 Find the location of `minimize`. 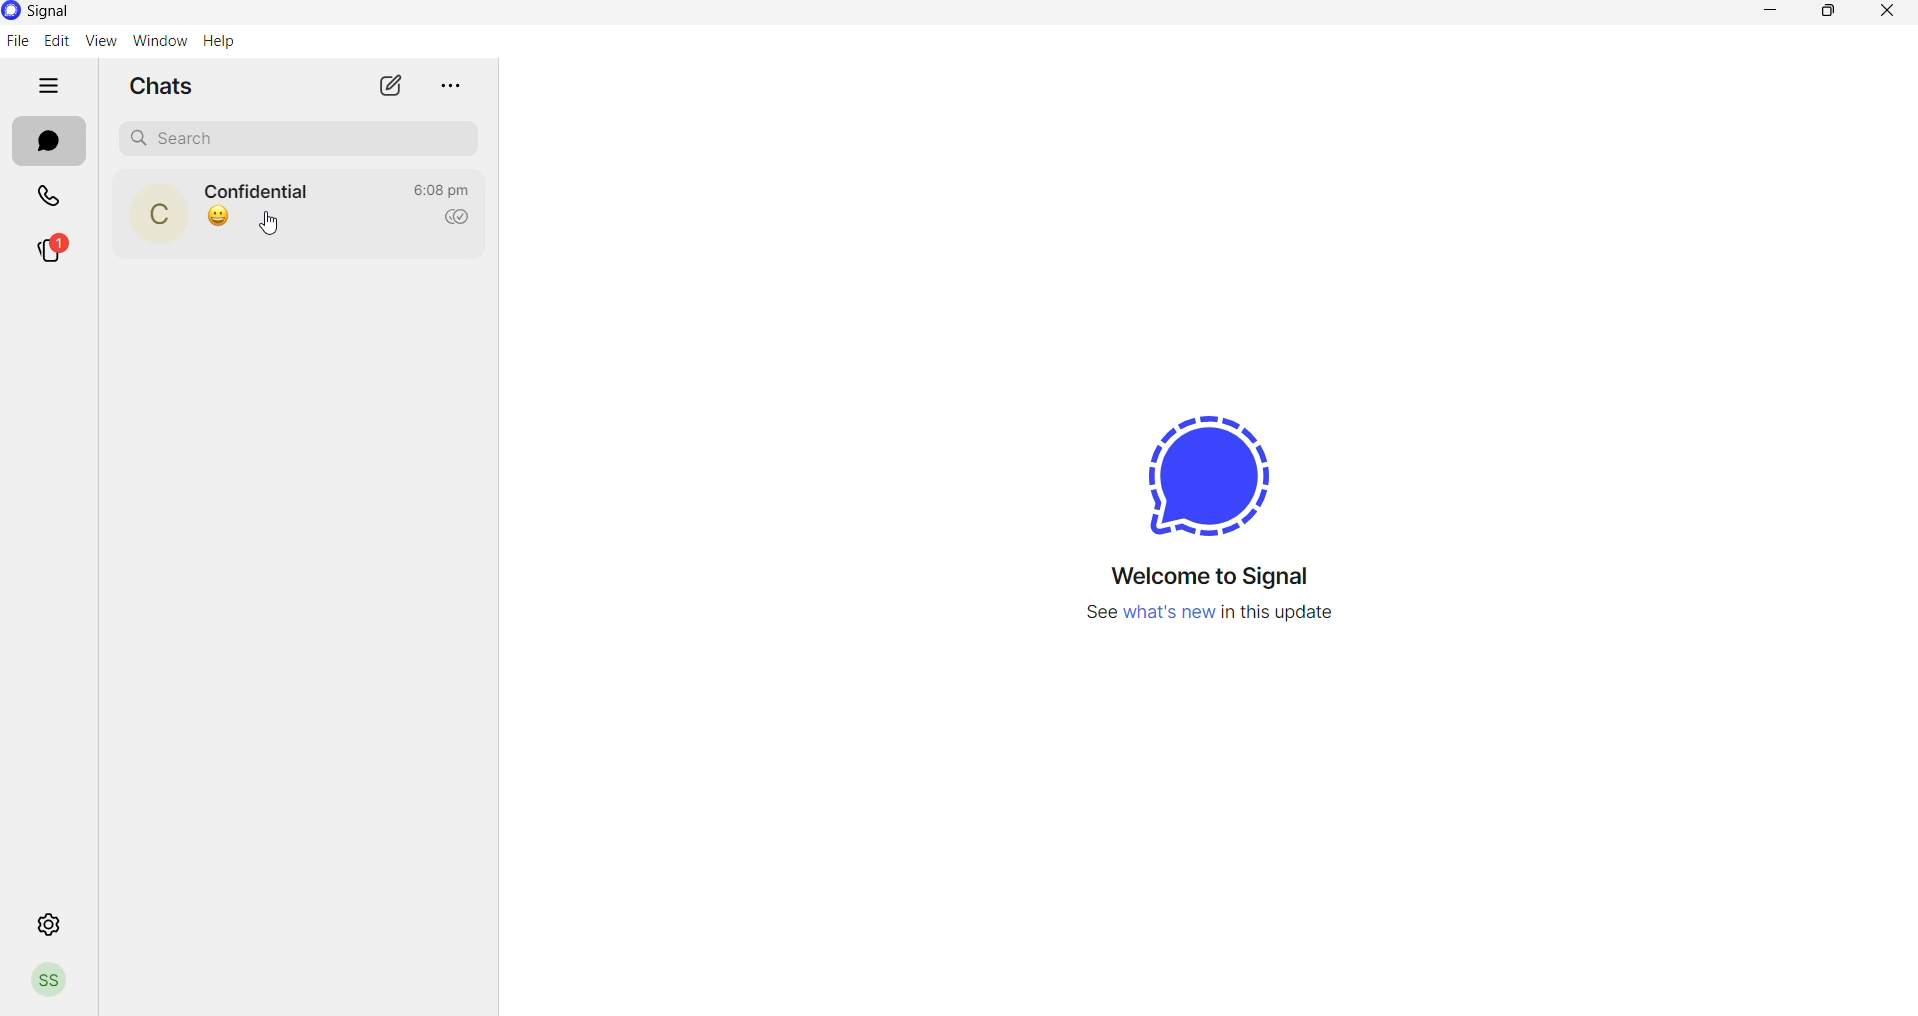

minimize is located at coordinates (1777, 12).